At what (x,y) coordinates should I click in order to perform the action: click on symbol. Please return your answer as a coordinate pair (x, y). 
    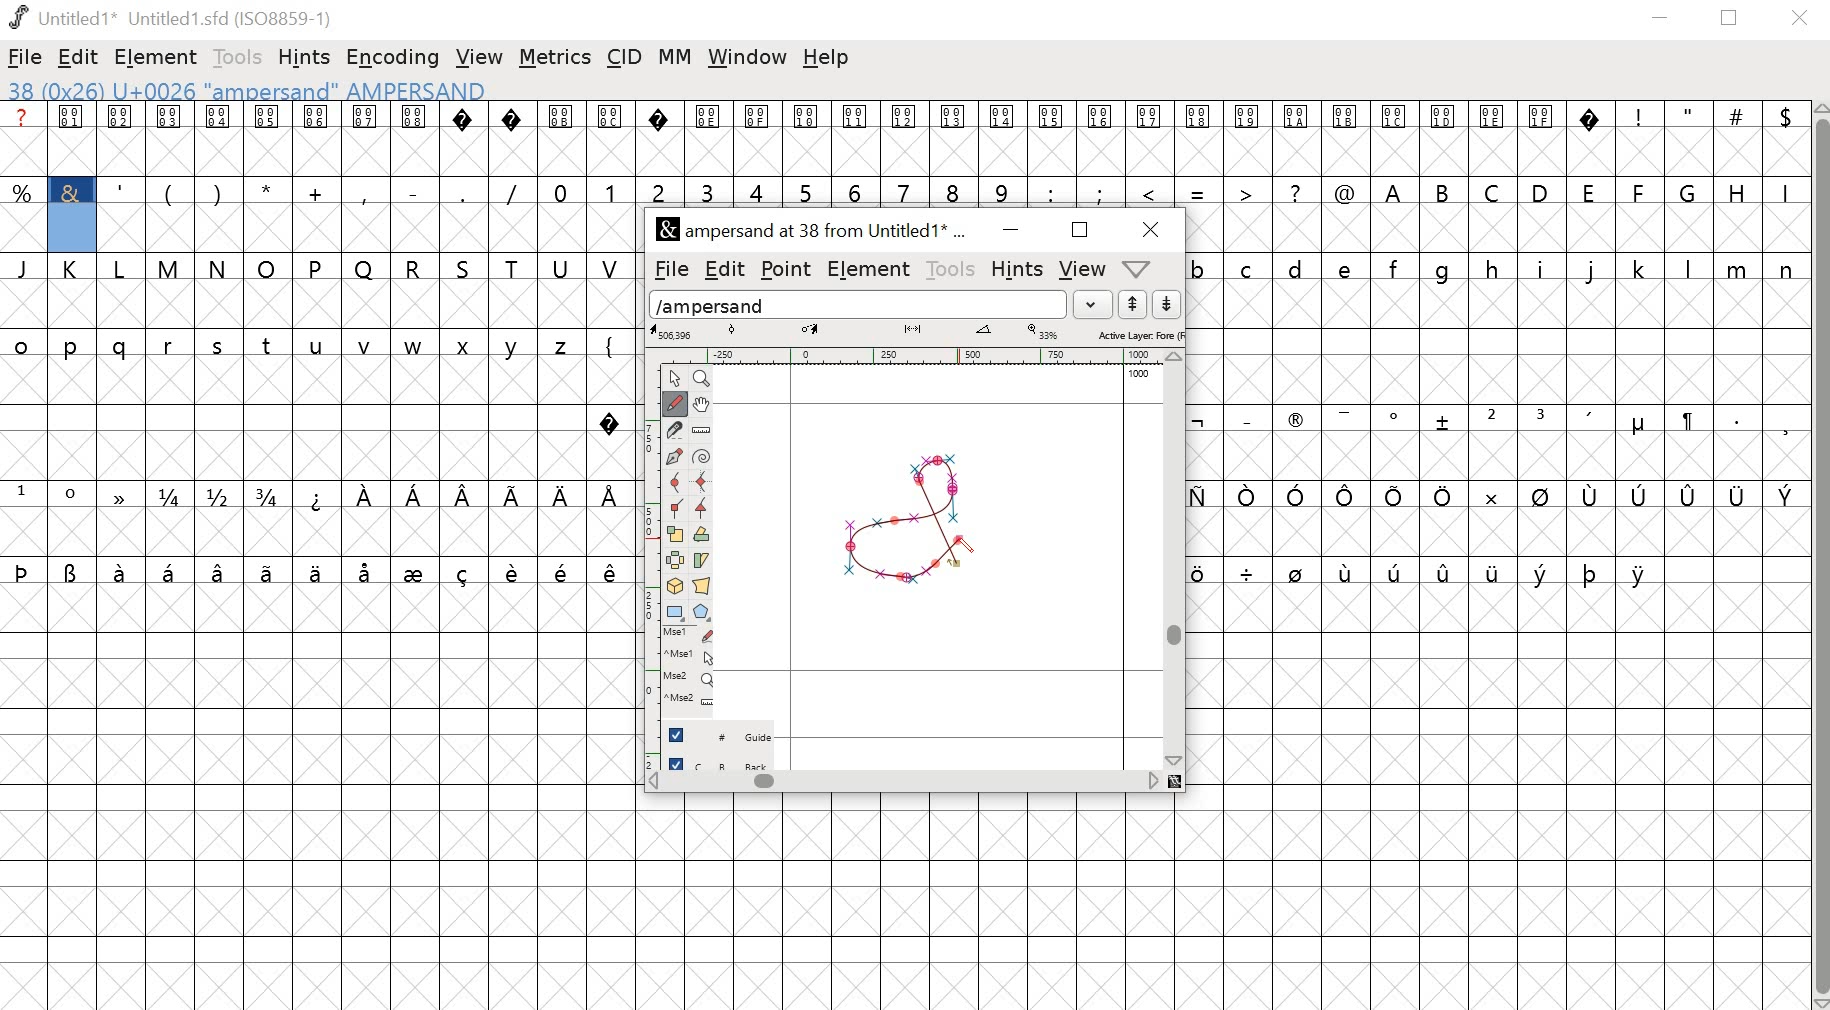
    Looking at the image, I should click on (1738, 495).